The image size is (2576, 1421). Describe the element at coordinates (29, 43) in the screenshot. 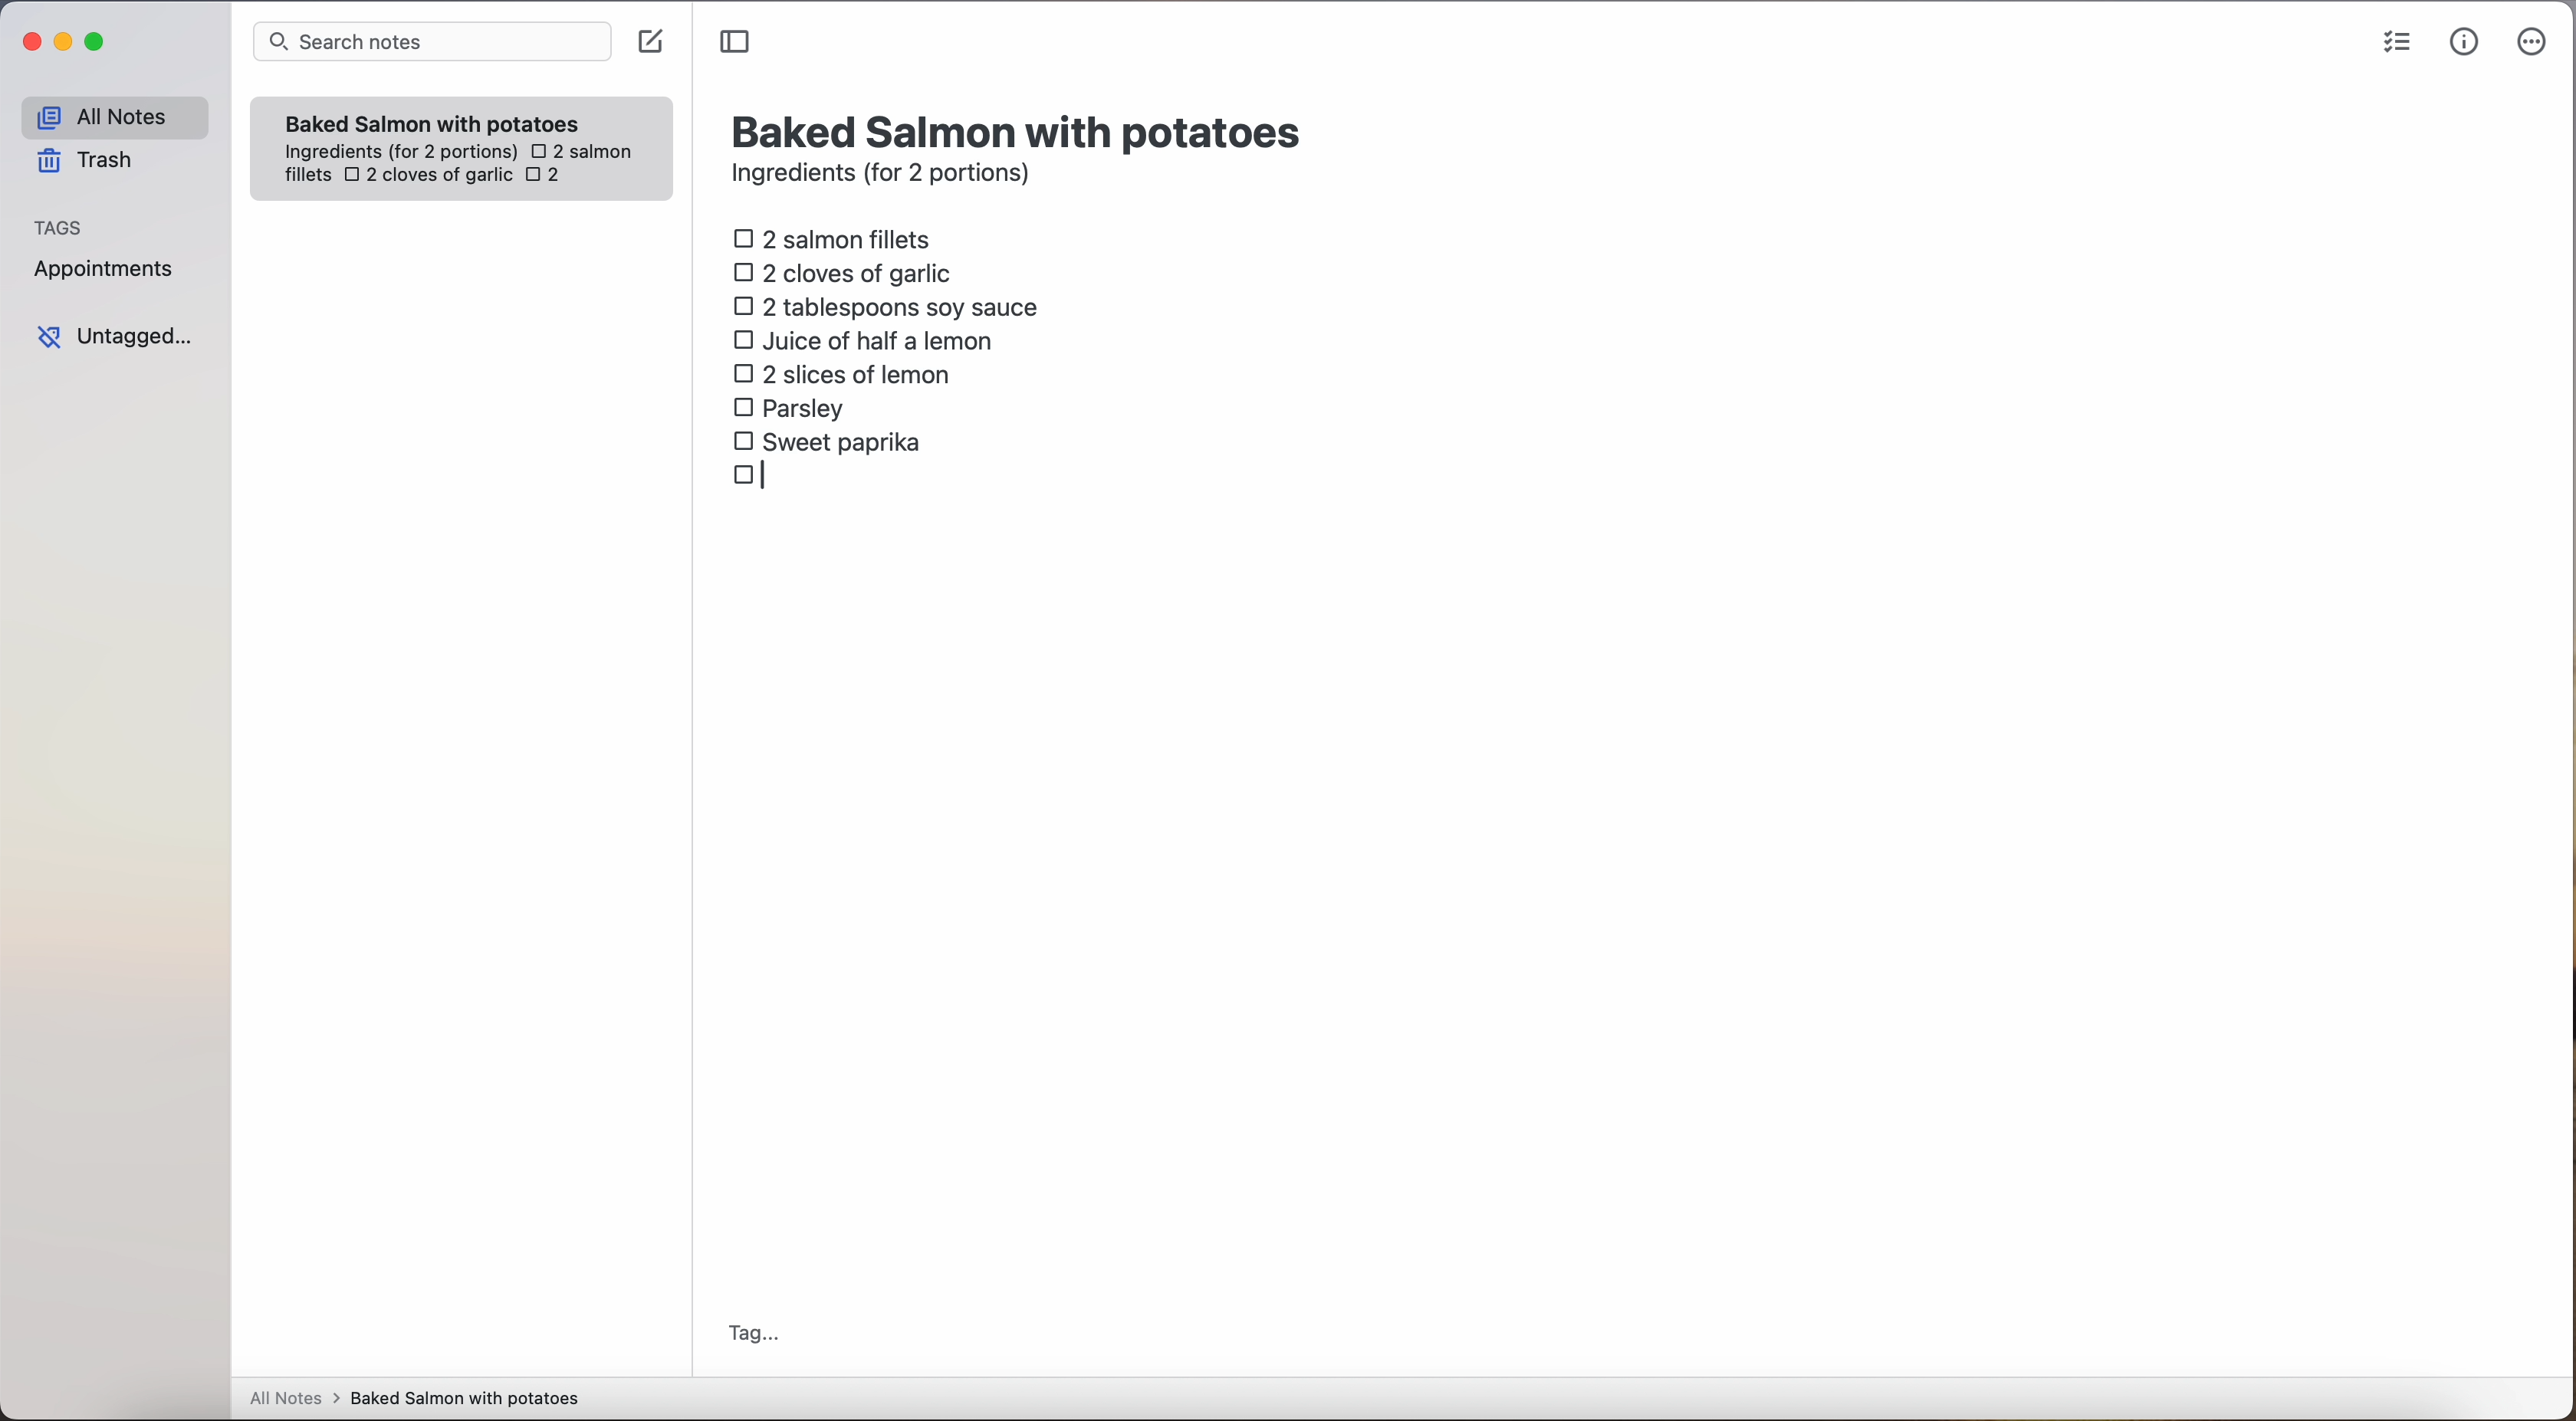

I see `close Simplenote` at that location.